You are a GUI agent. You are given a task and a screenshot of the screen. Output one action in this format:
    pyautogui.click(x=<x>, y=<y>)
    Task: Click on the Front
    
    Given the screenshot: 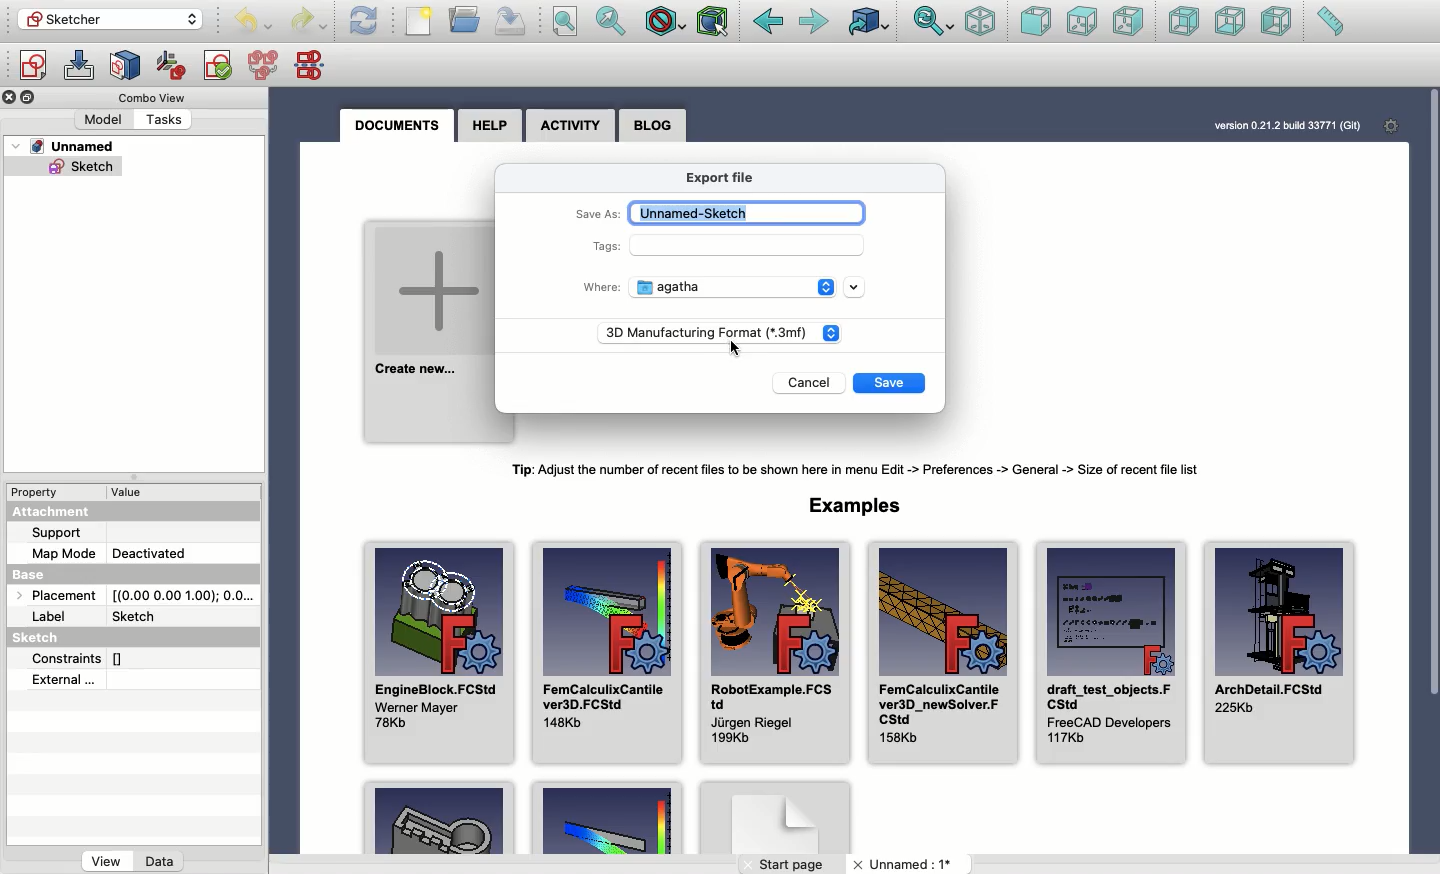 What is the action you would take?
    pyautogui.click(x=1034, y=23)
    